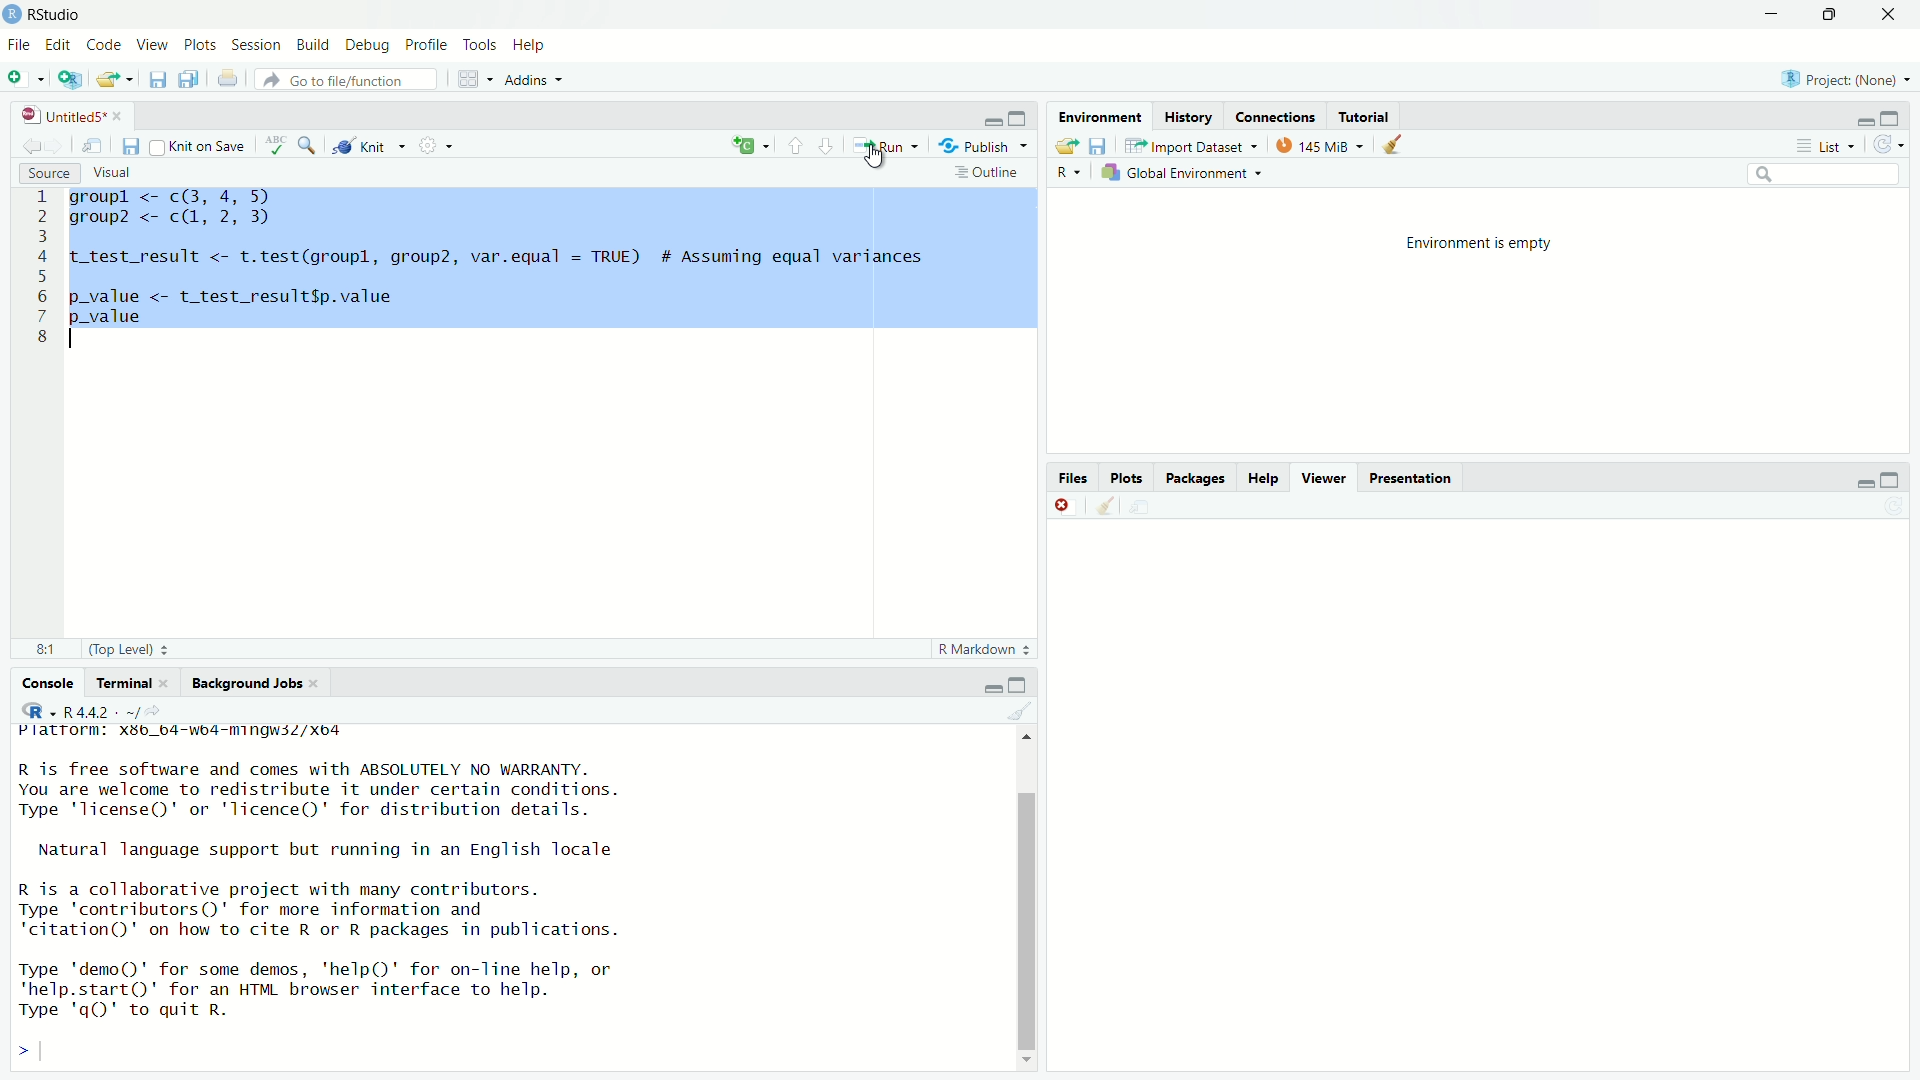  Describe the element at coordinates (1074, 478) in the screenshot. I see `Files` at that location.